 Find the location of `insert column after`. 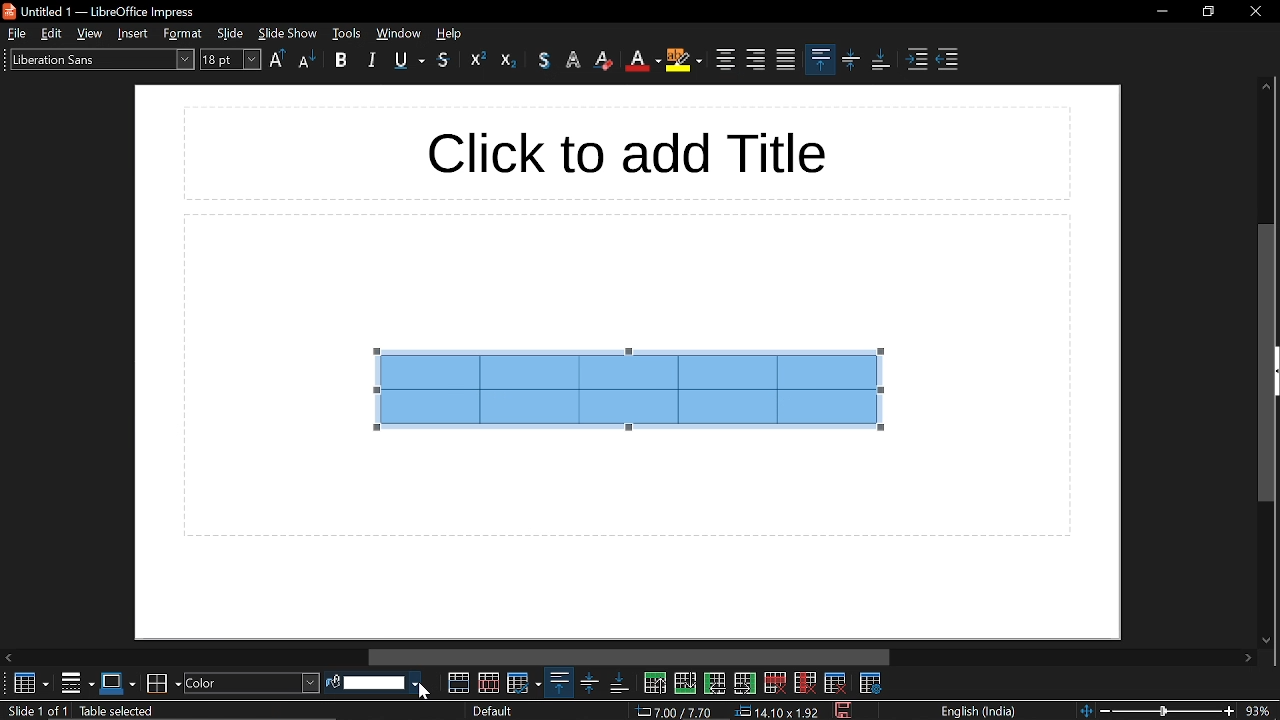

insert column after is located at coordinates (746, 684).